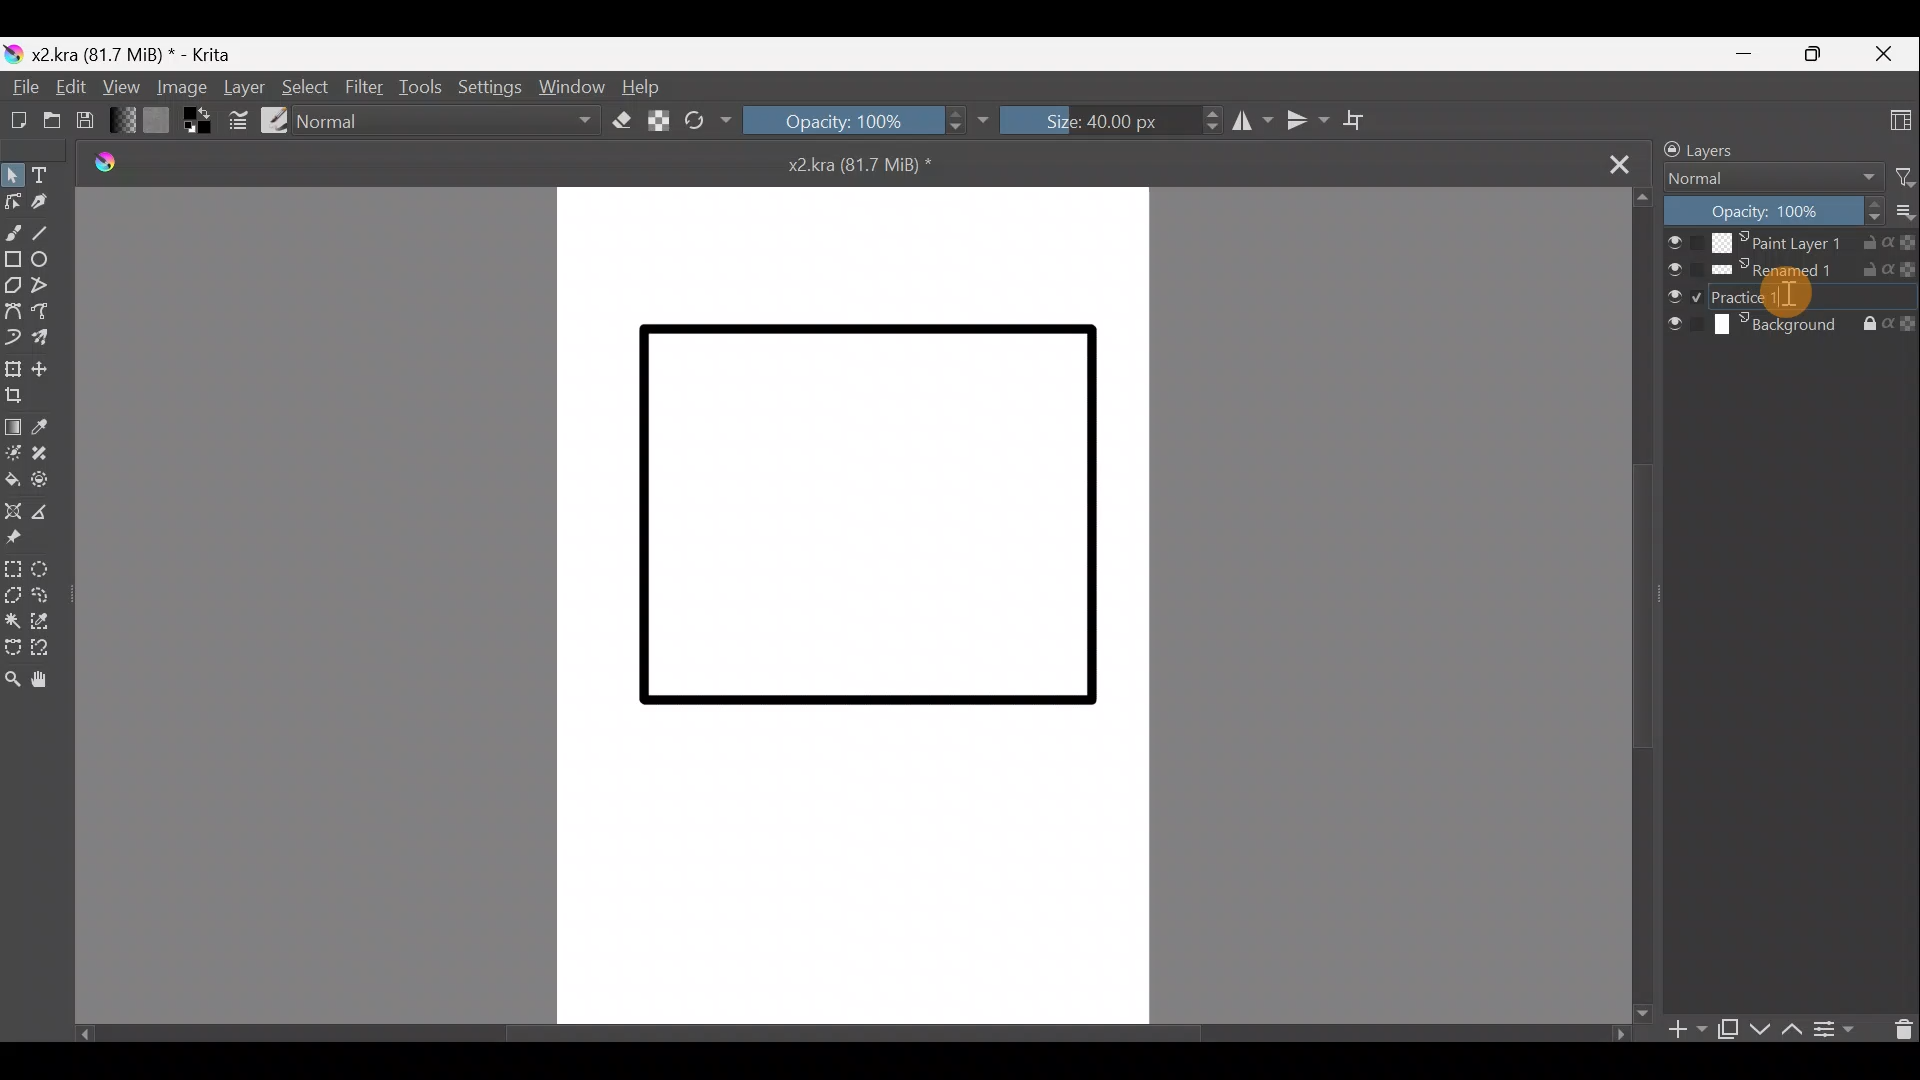  Describe the element at coordinates (1762, 1027) in the screenshot. I see `Move layer/mask down` at that location.